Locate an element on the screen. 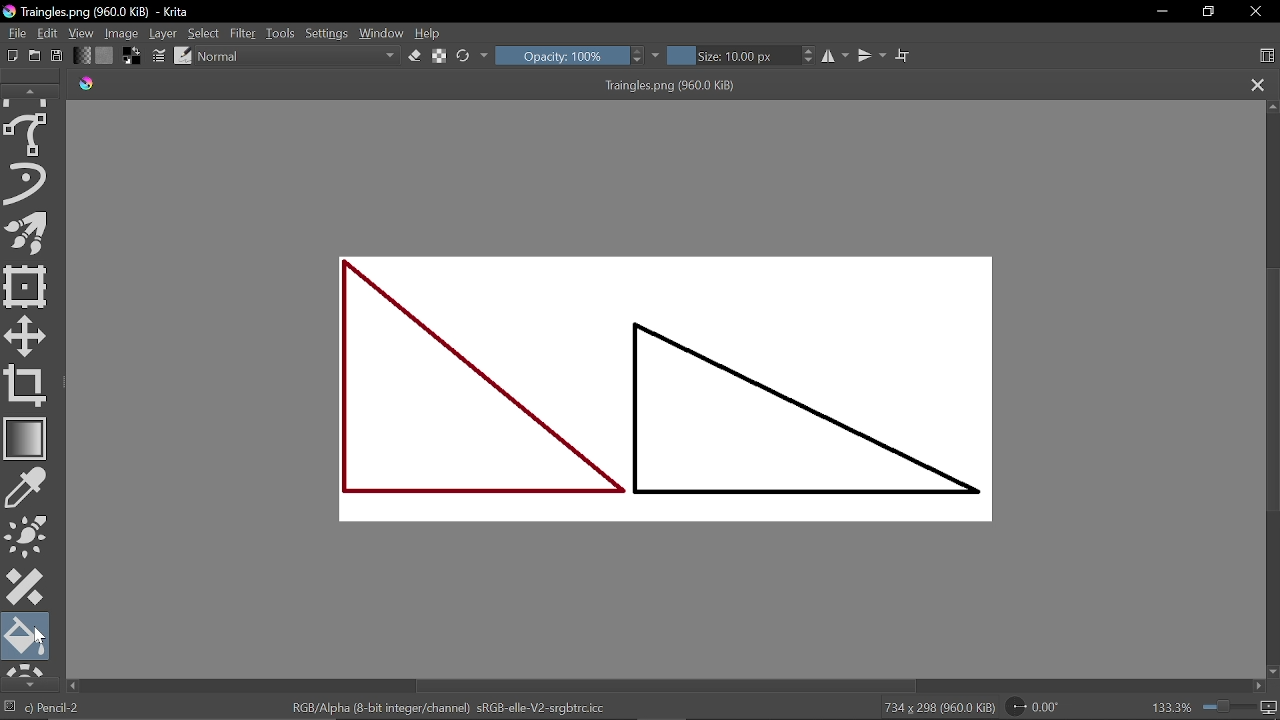 This screenshot has width=1280, height=720. Save is located at coordinates (57, 56).